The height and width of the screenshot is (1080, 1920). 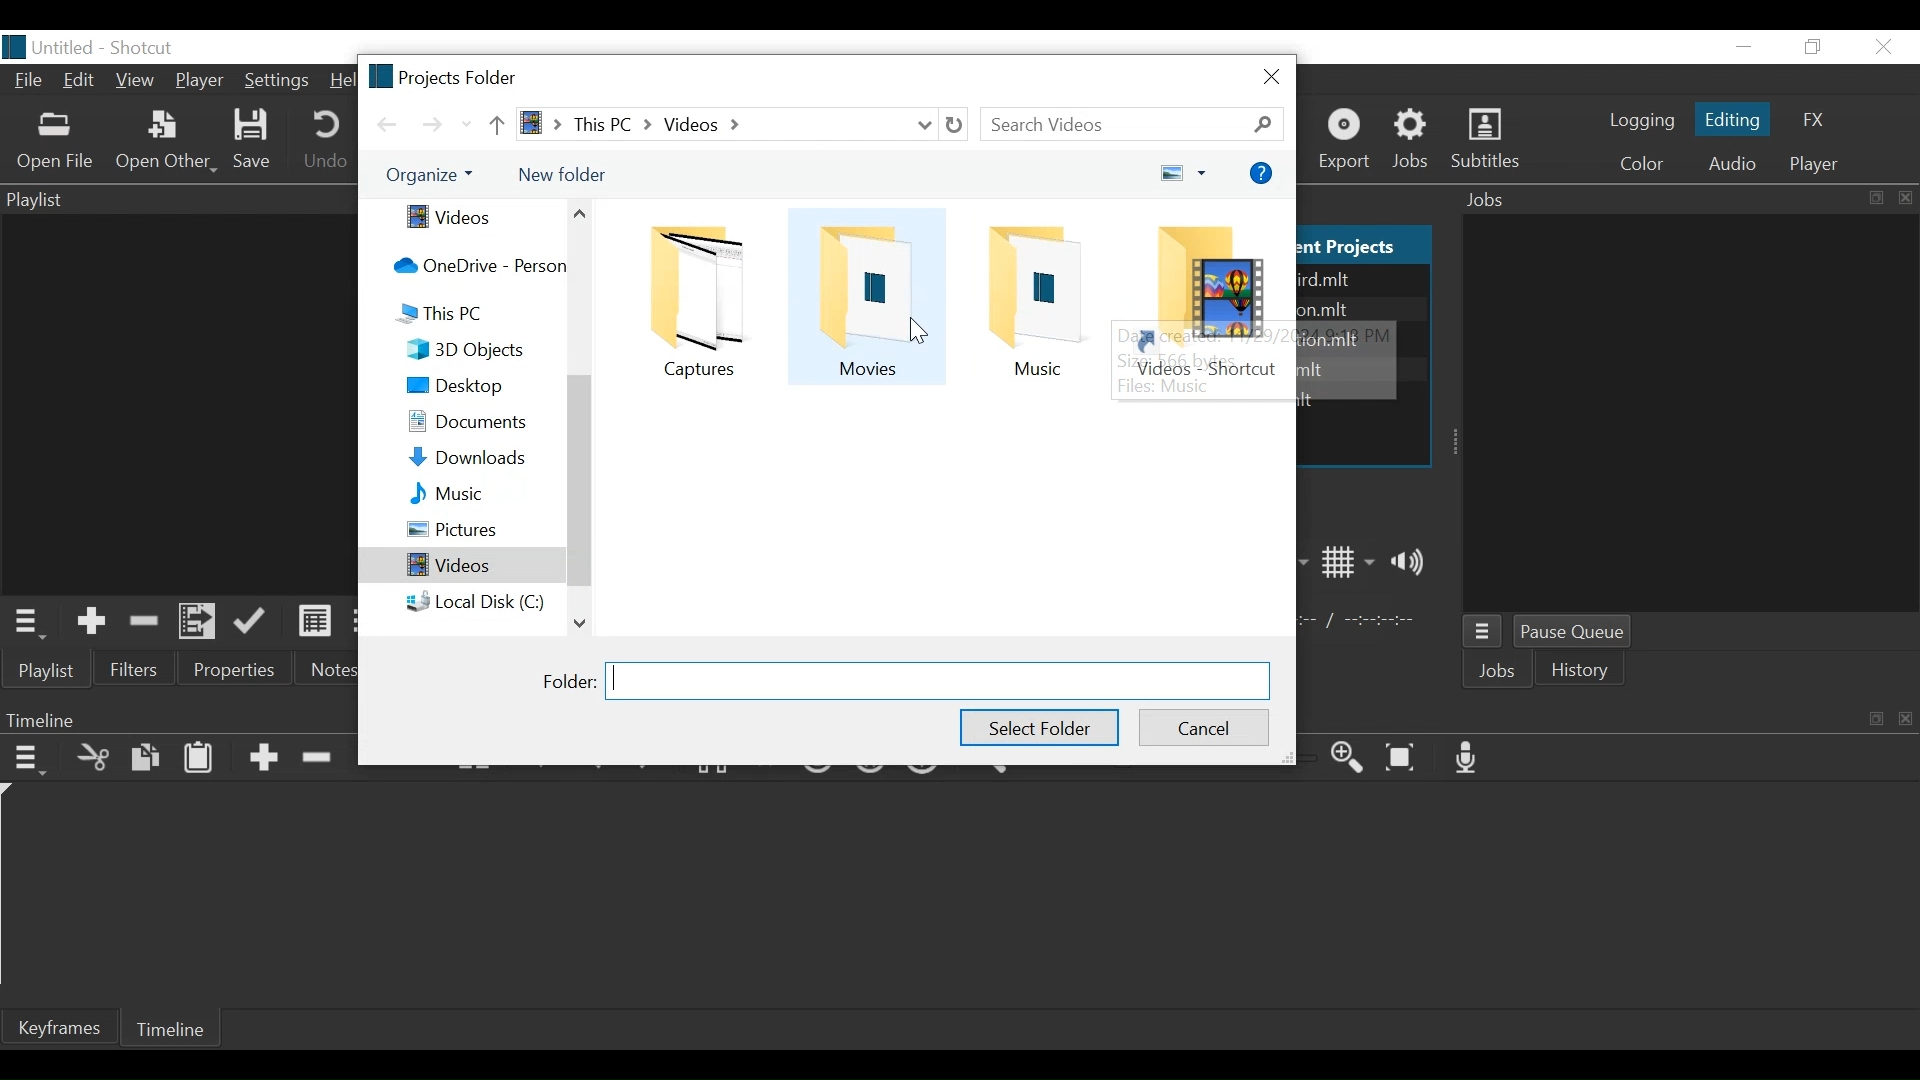 I want to click on Pause Queue, so click(x=1580, y=634).